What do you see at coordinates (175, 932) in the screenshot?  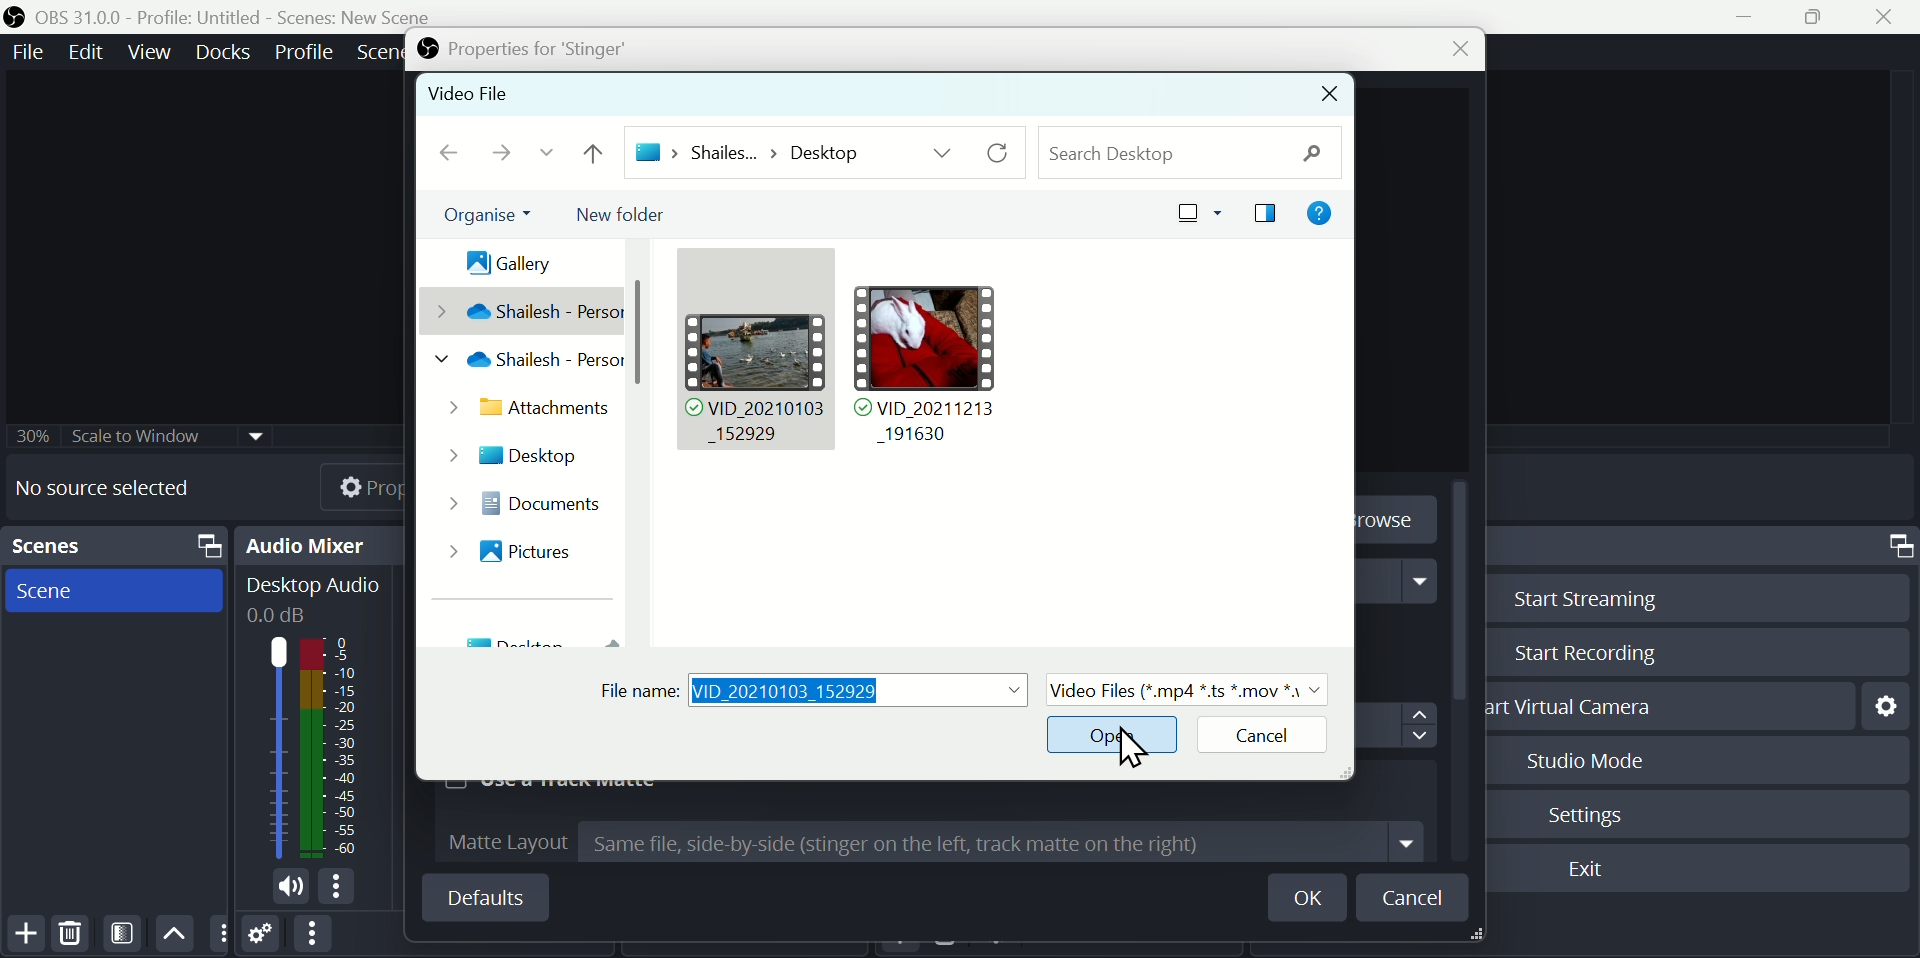 I see `Up` at bounding box center [175, 932].